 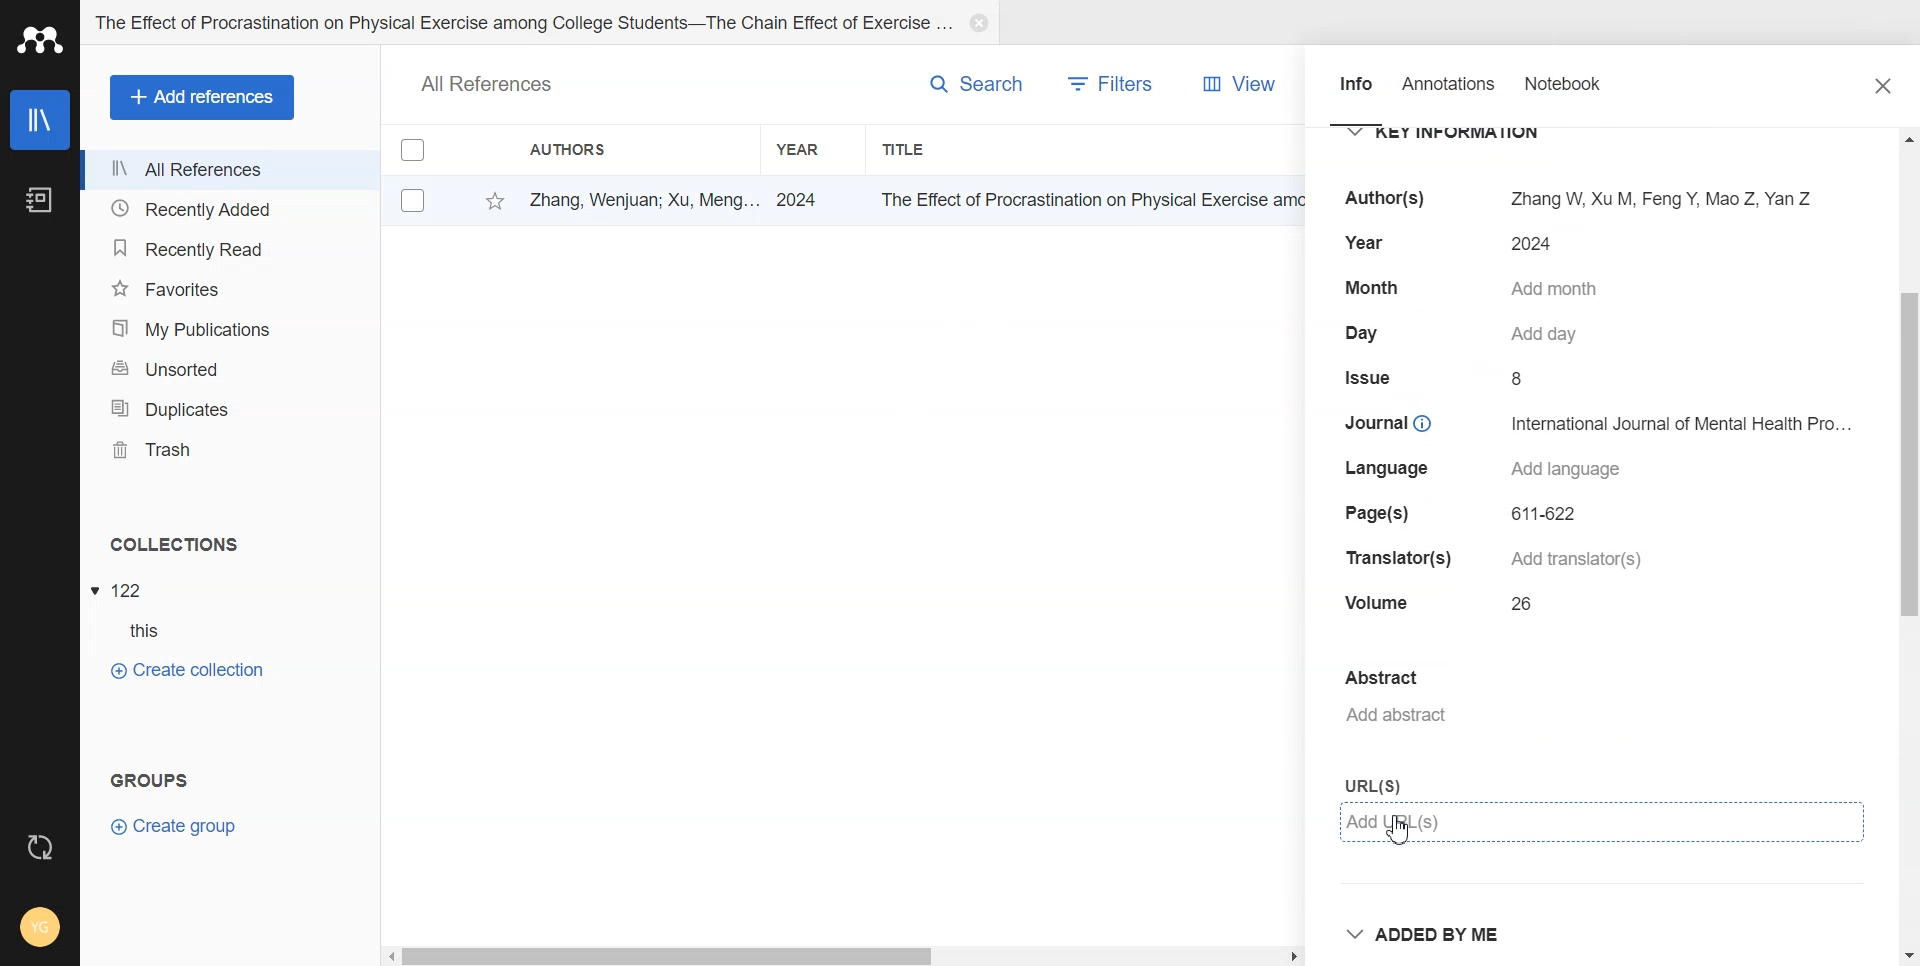 What do you see at coordinates (230, 407) in the screenshot?
I see `Duplicates` at bounding box center [230, 407].